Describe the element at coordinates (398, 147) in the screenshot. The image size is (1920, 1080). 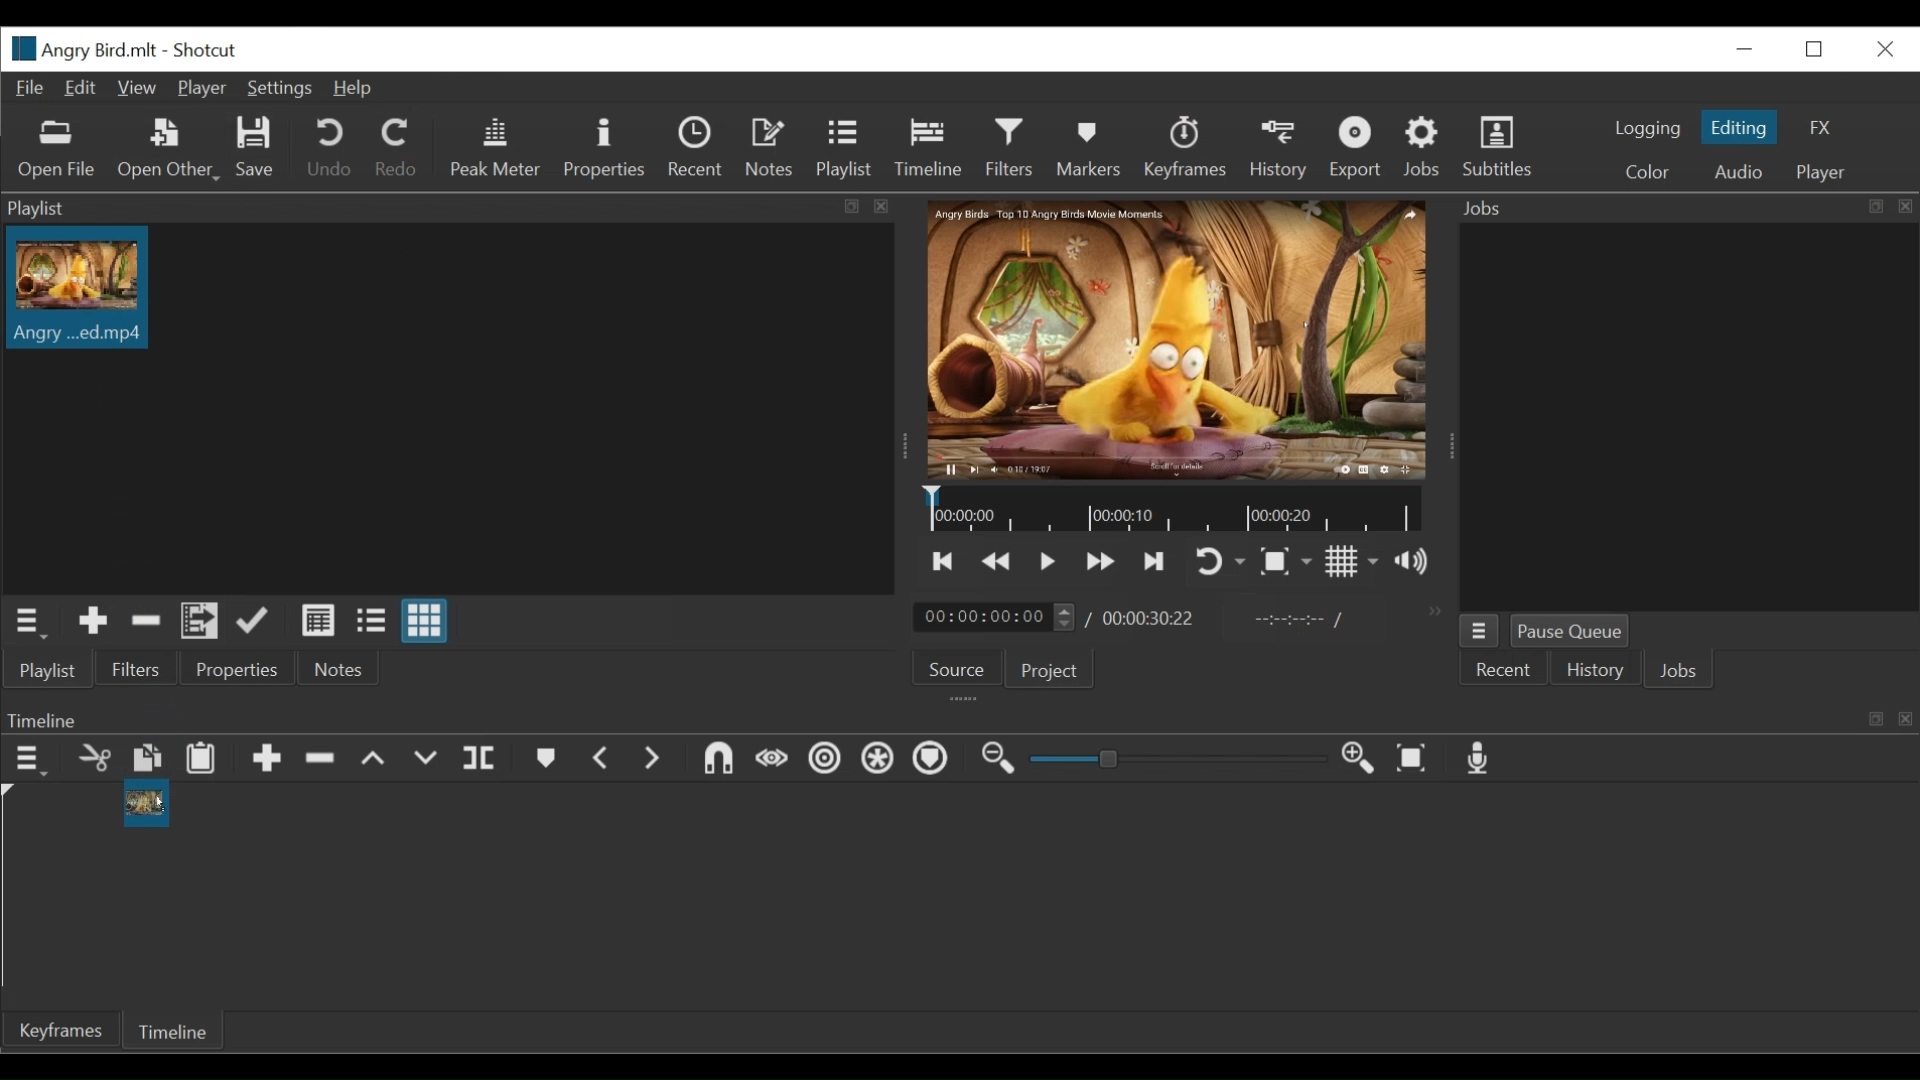
I see `Redo` at that location.